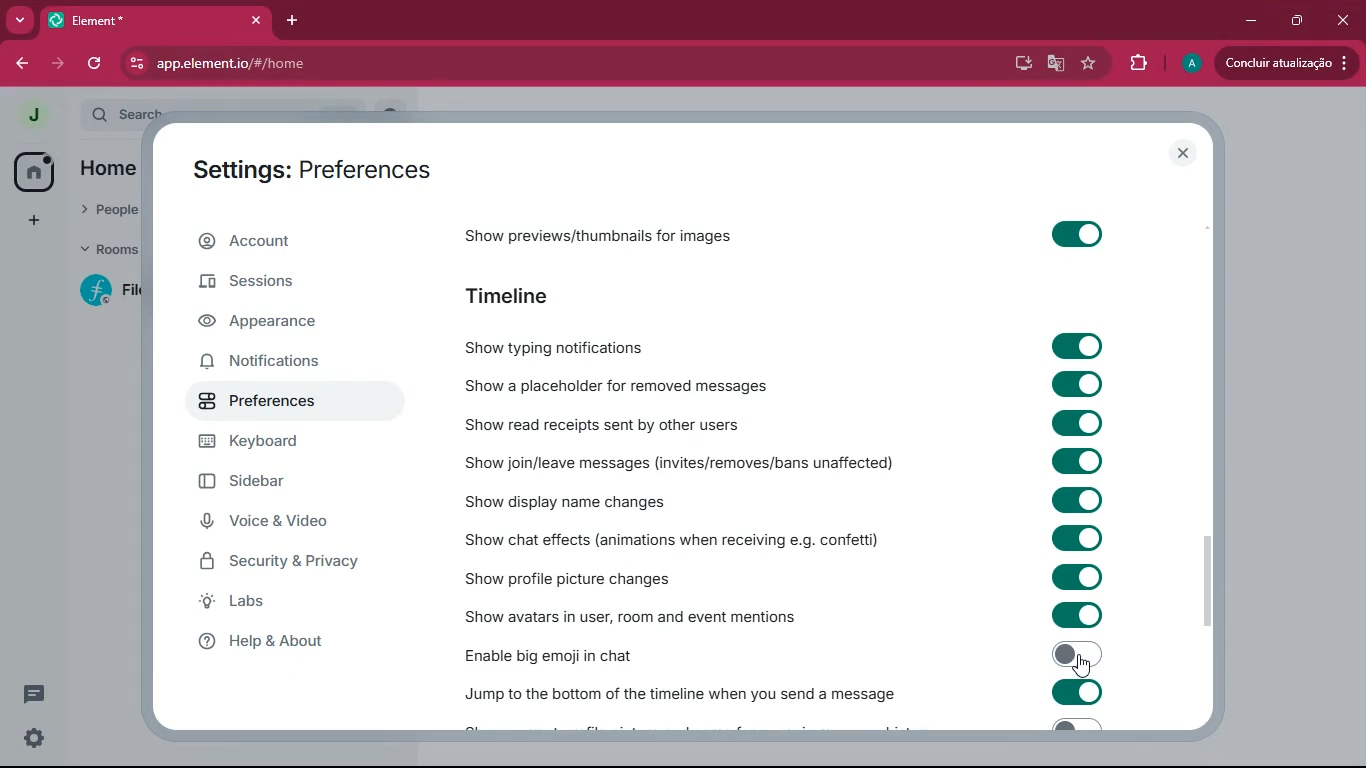 Image resolution: width=1366 pixels, height=768 pixels. I want to click on toggle on , so click(1076, 654).